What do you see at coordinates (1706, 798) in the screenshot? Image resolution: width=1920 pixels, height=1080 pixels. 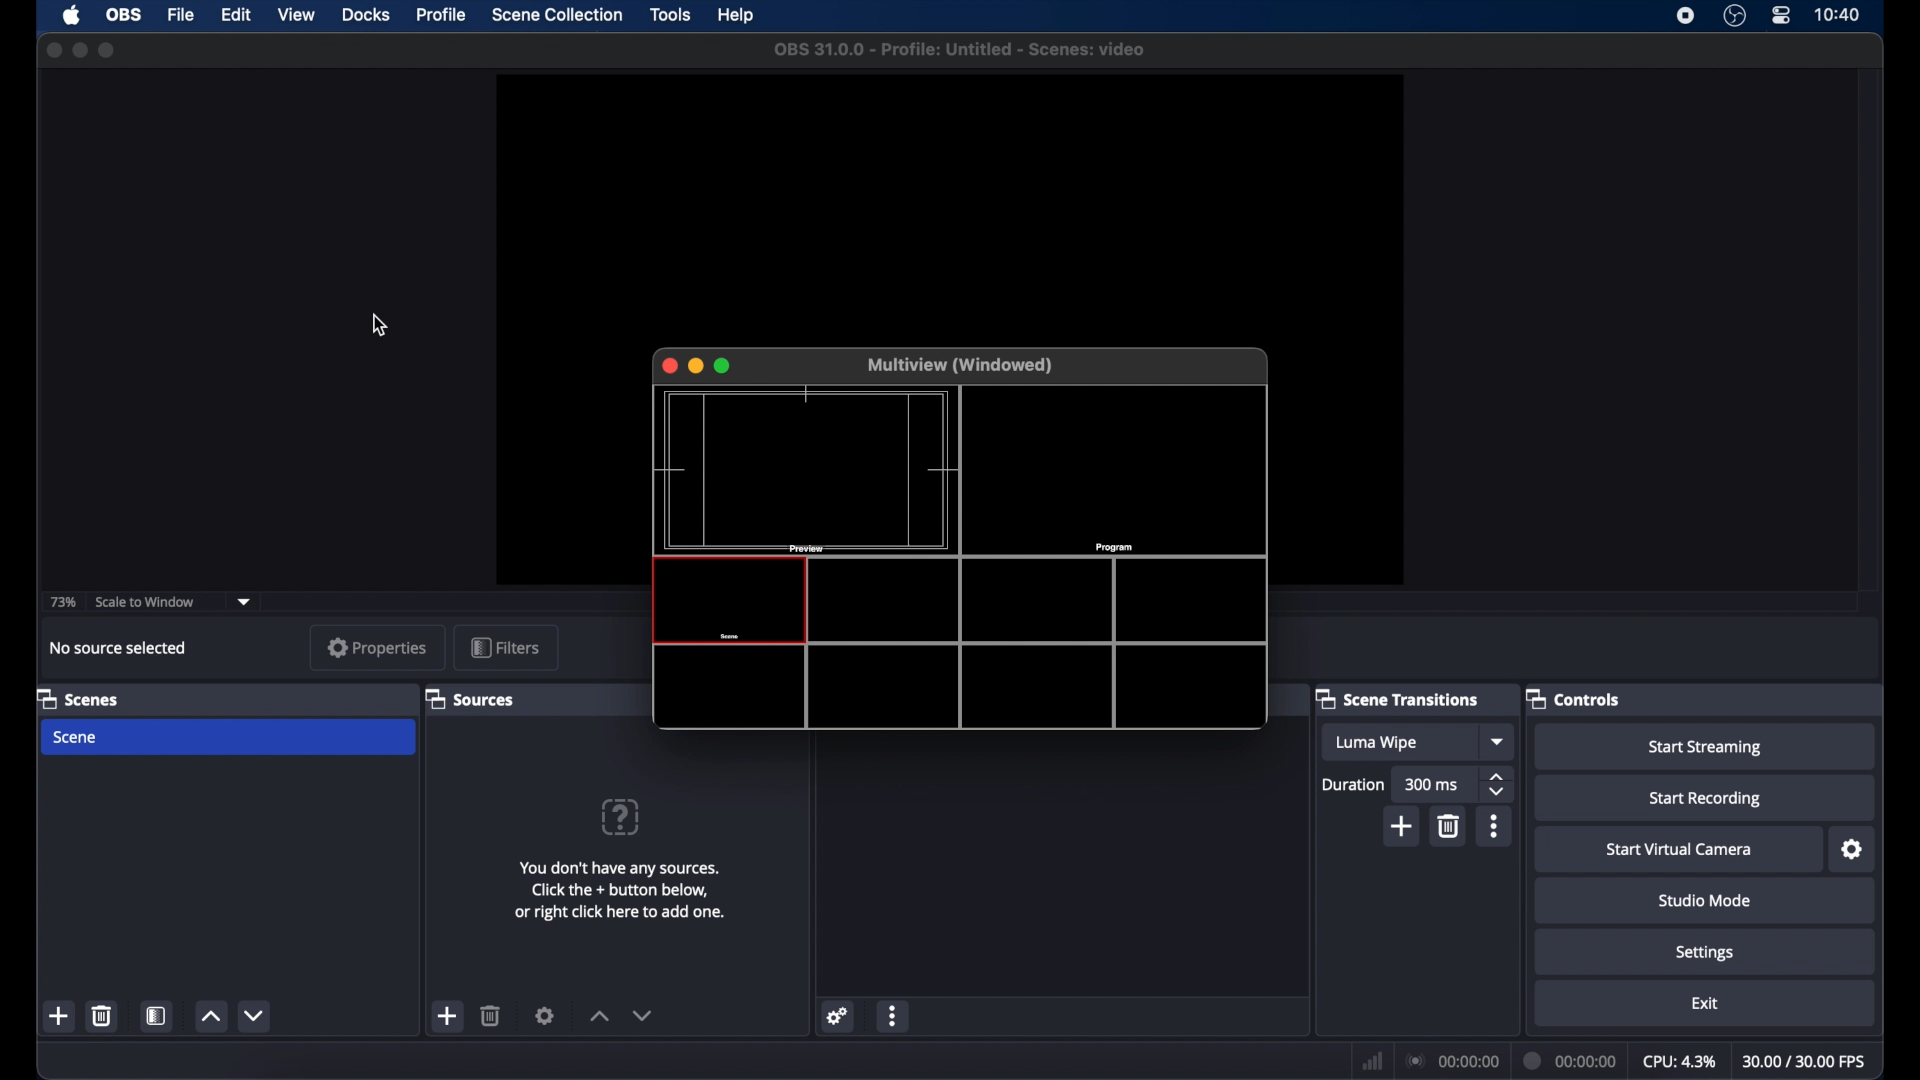 I see `start recording` at bounding box center [1706, 798].